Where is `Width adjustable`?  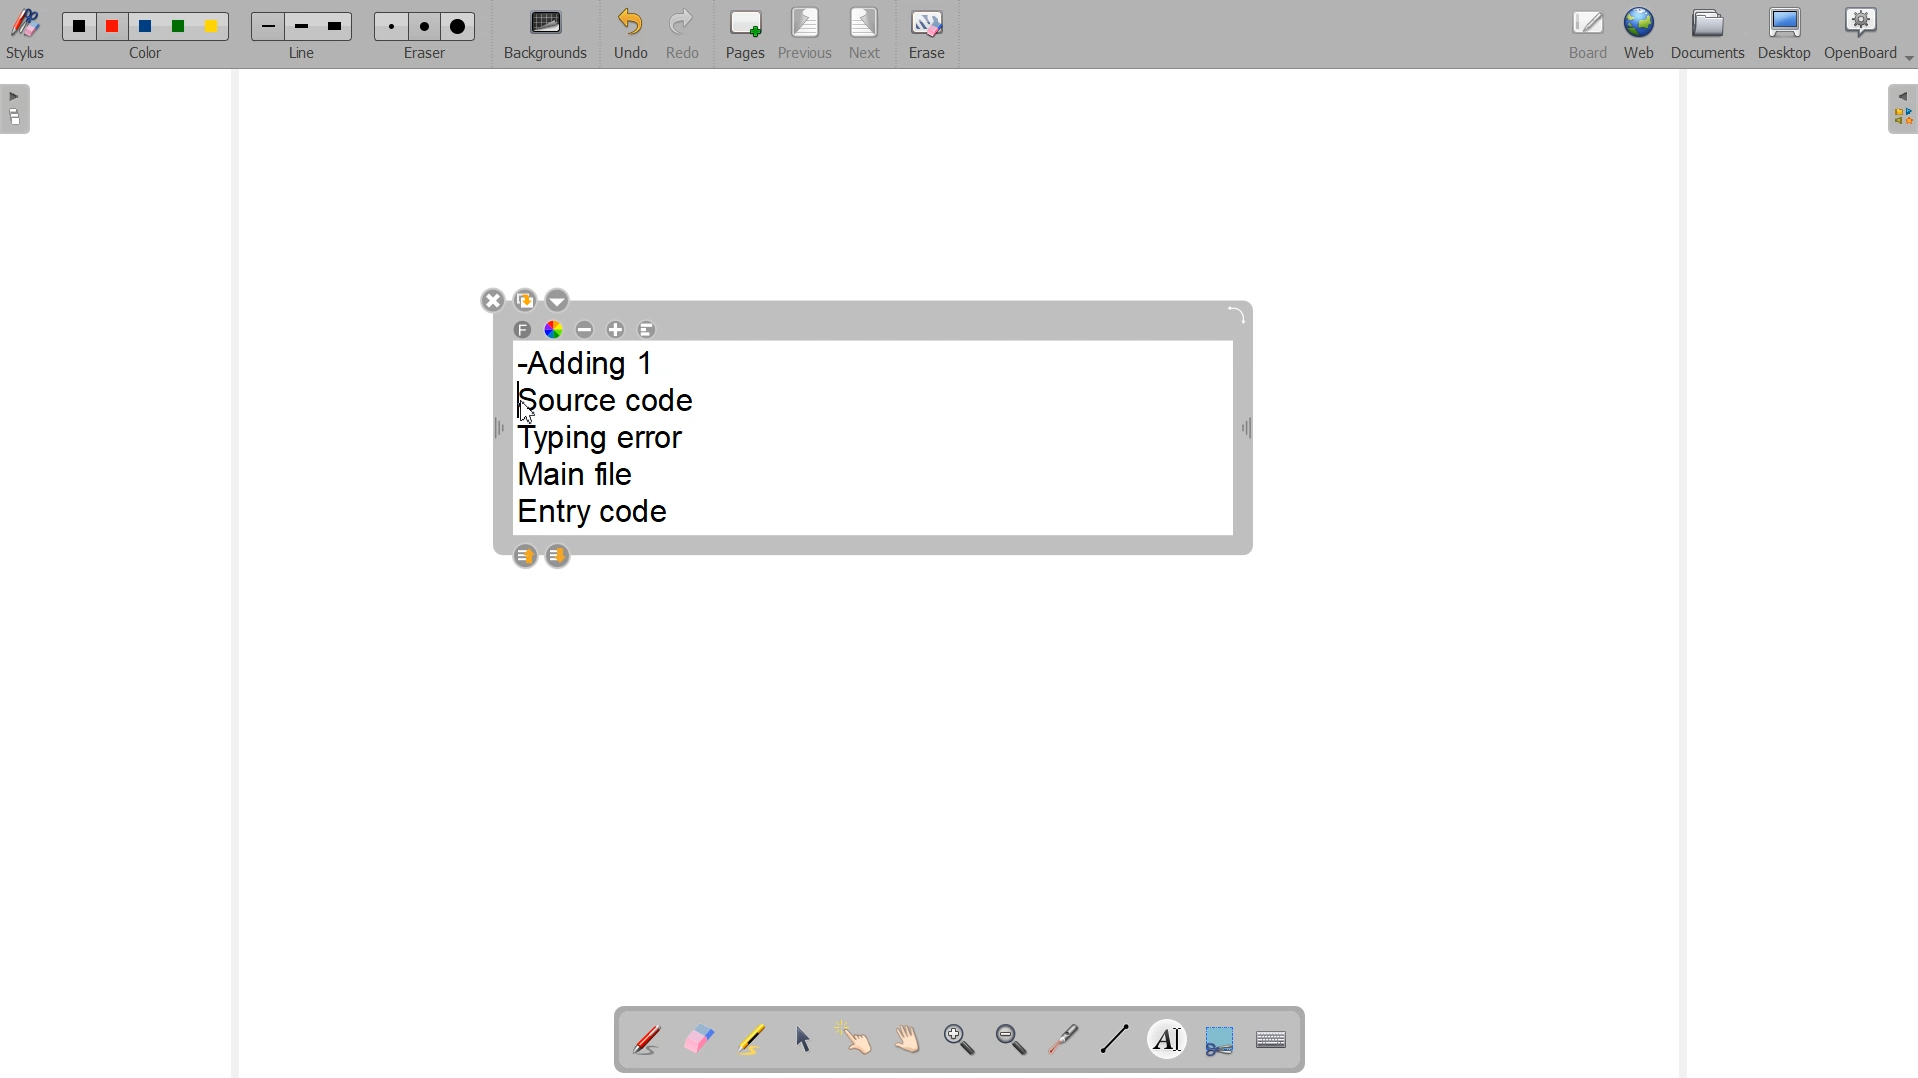 Width adjustable is located at coordinates (1248, 432).